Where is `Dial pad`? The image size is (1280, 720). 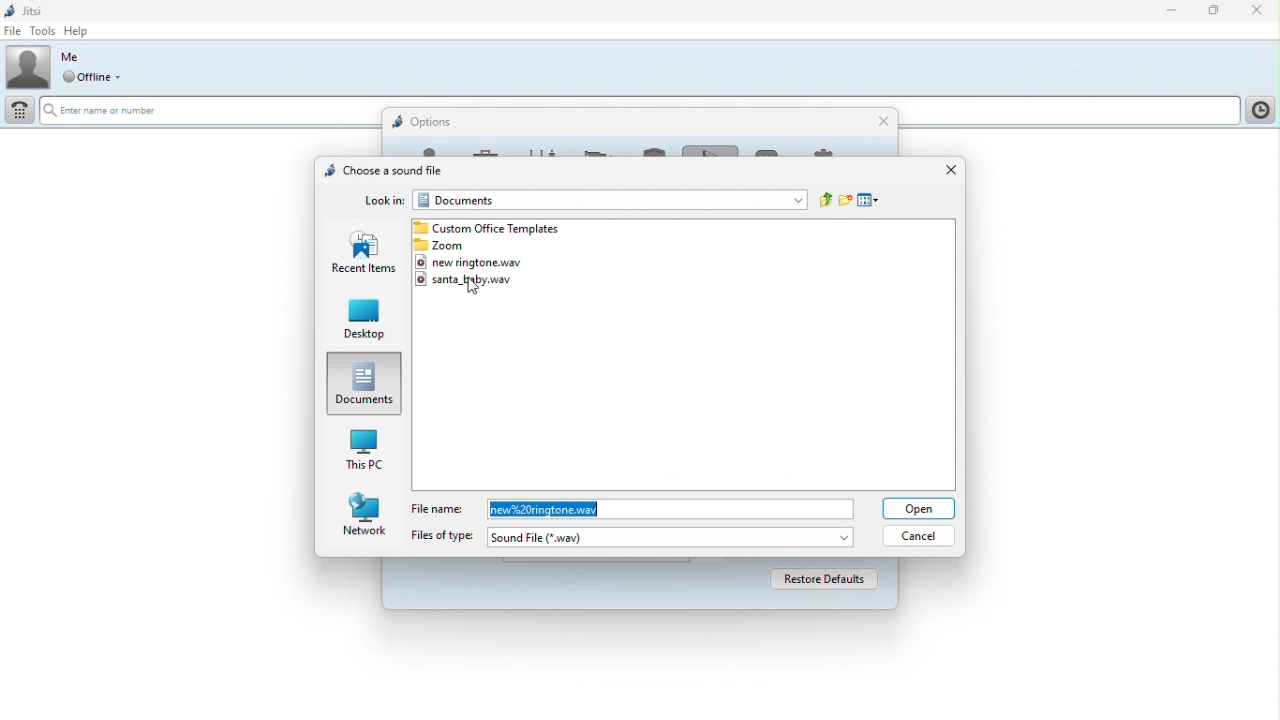 Dial pad is located at coordinates (18, 113).